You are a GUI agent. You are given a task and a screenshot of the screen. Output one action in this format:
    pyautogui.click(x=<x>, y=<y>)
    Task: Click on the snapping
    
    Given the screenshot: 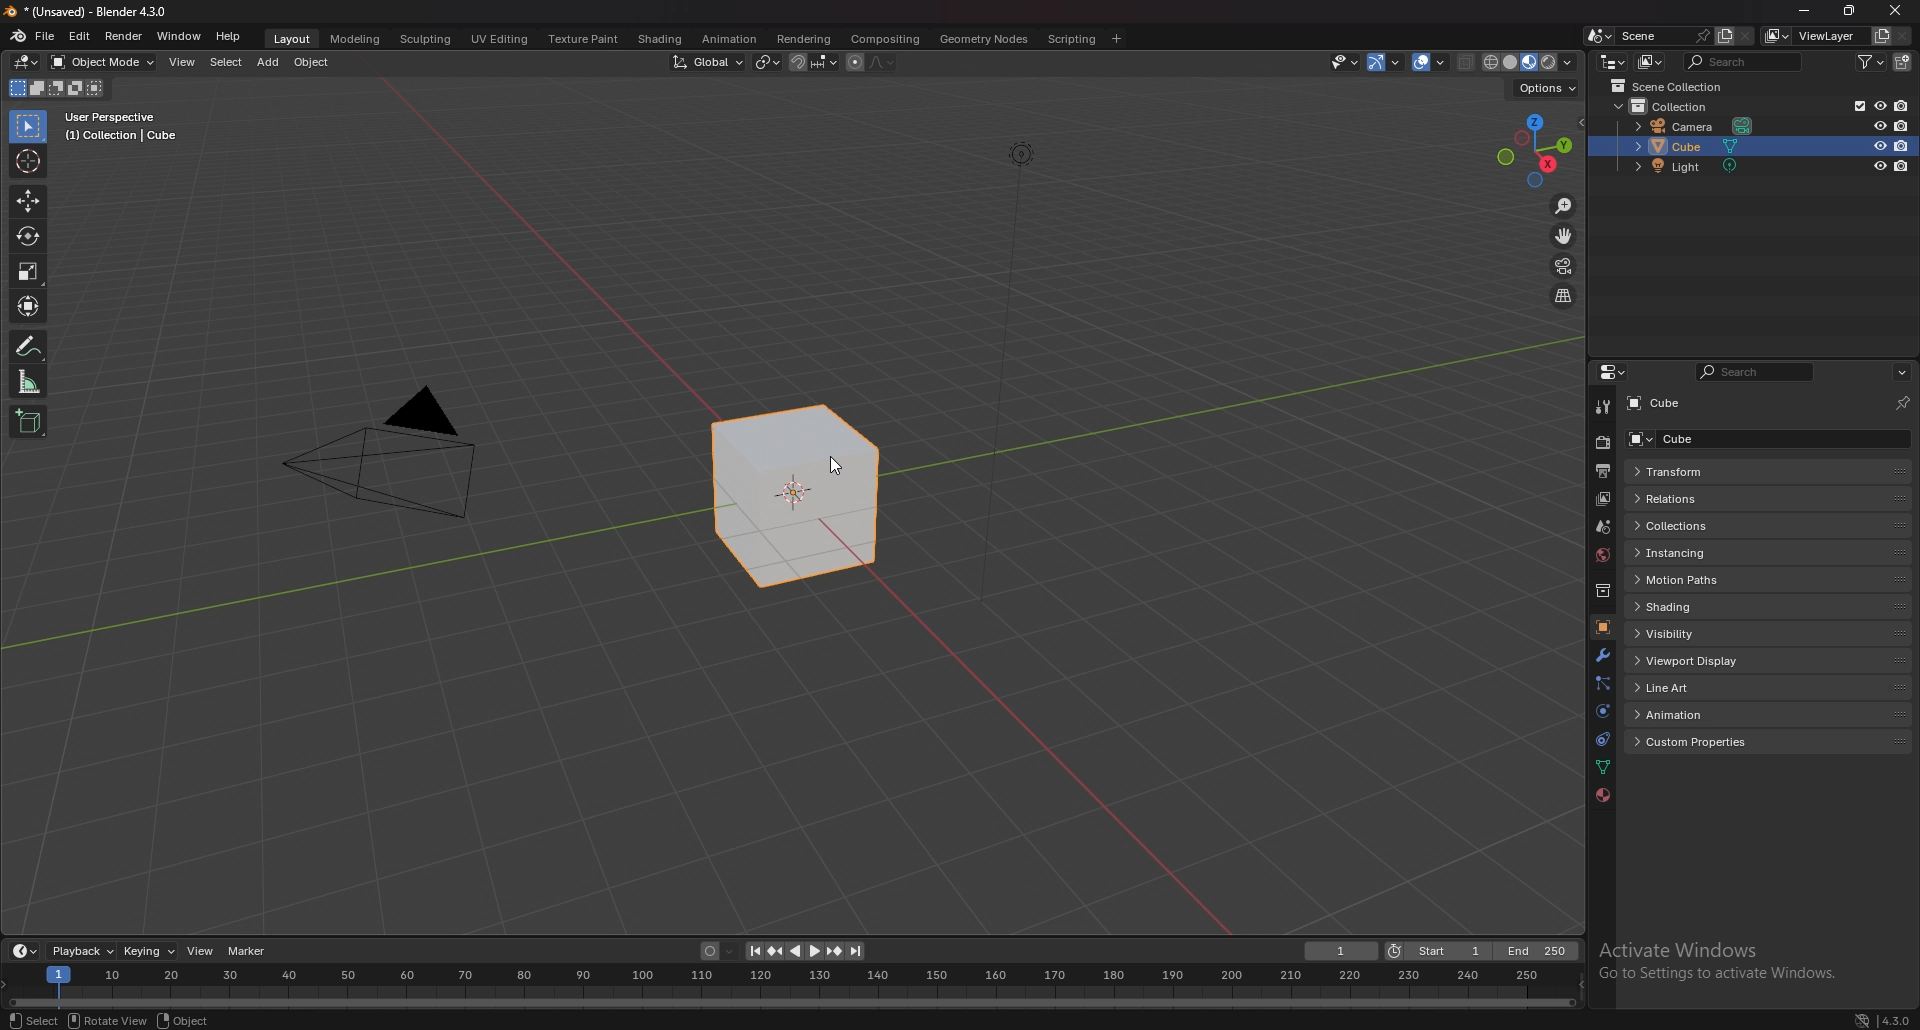 What is the action you would take?
    pyautogui.click(x=814, y=62)
    